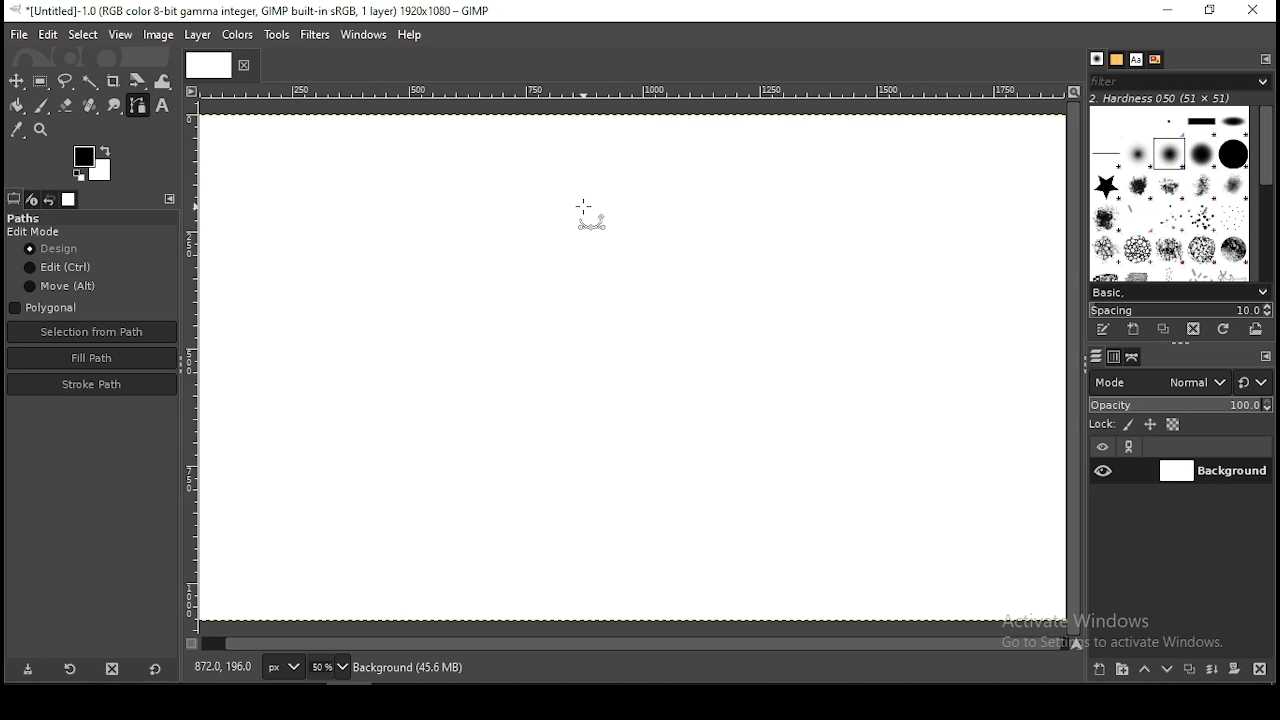 The width and height of the screenshot is (1280, 720). I want to click on edit, so click(60, 268).